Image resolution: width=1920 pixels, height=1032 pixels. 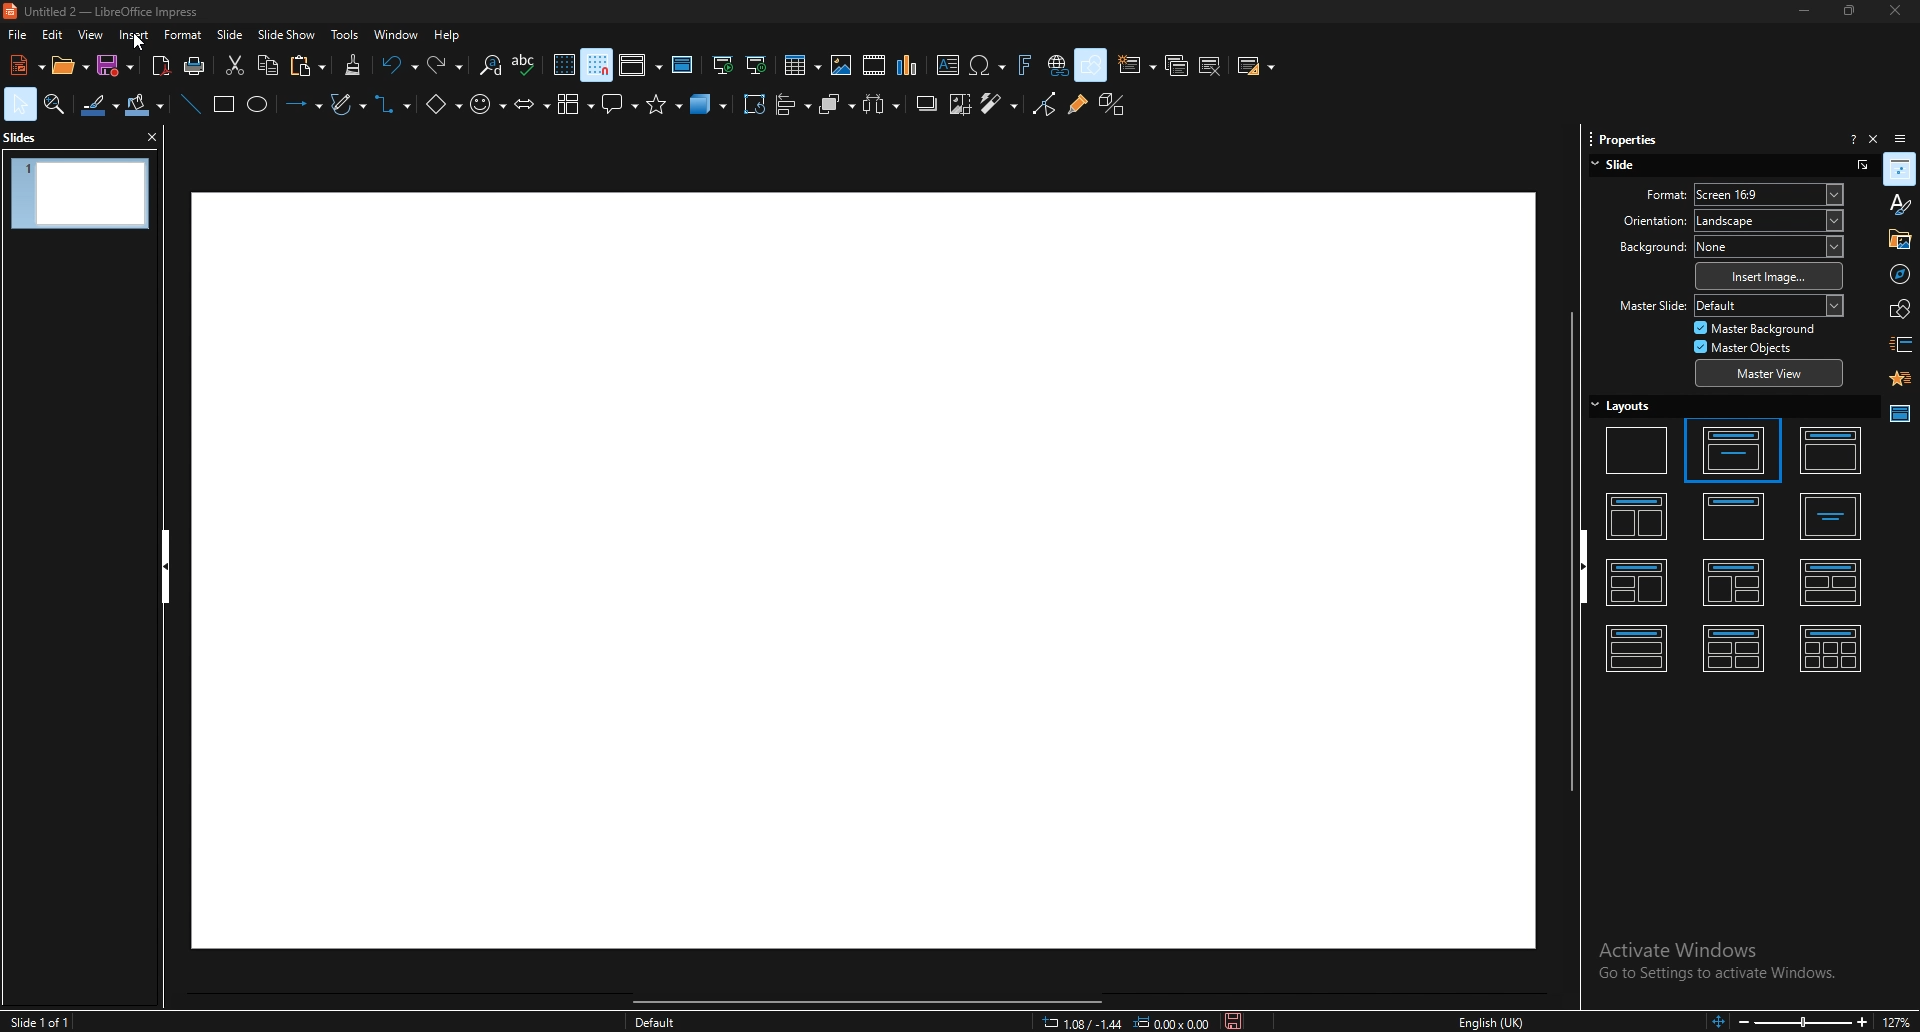 What do you see at coordinates (490, 65) in the screenshot?
I see `find and replace` at bounding box center [490, 65].